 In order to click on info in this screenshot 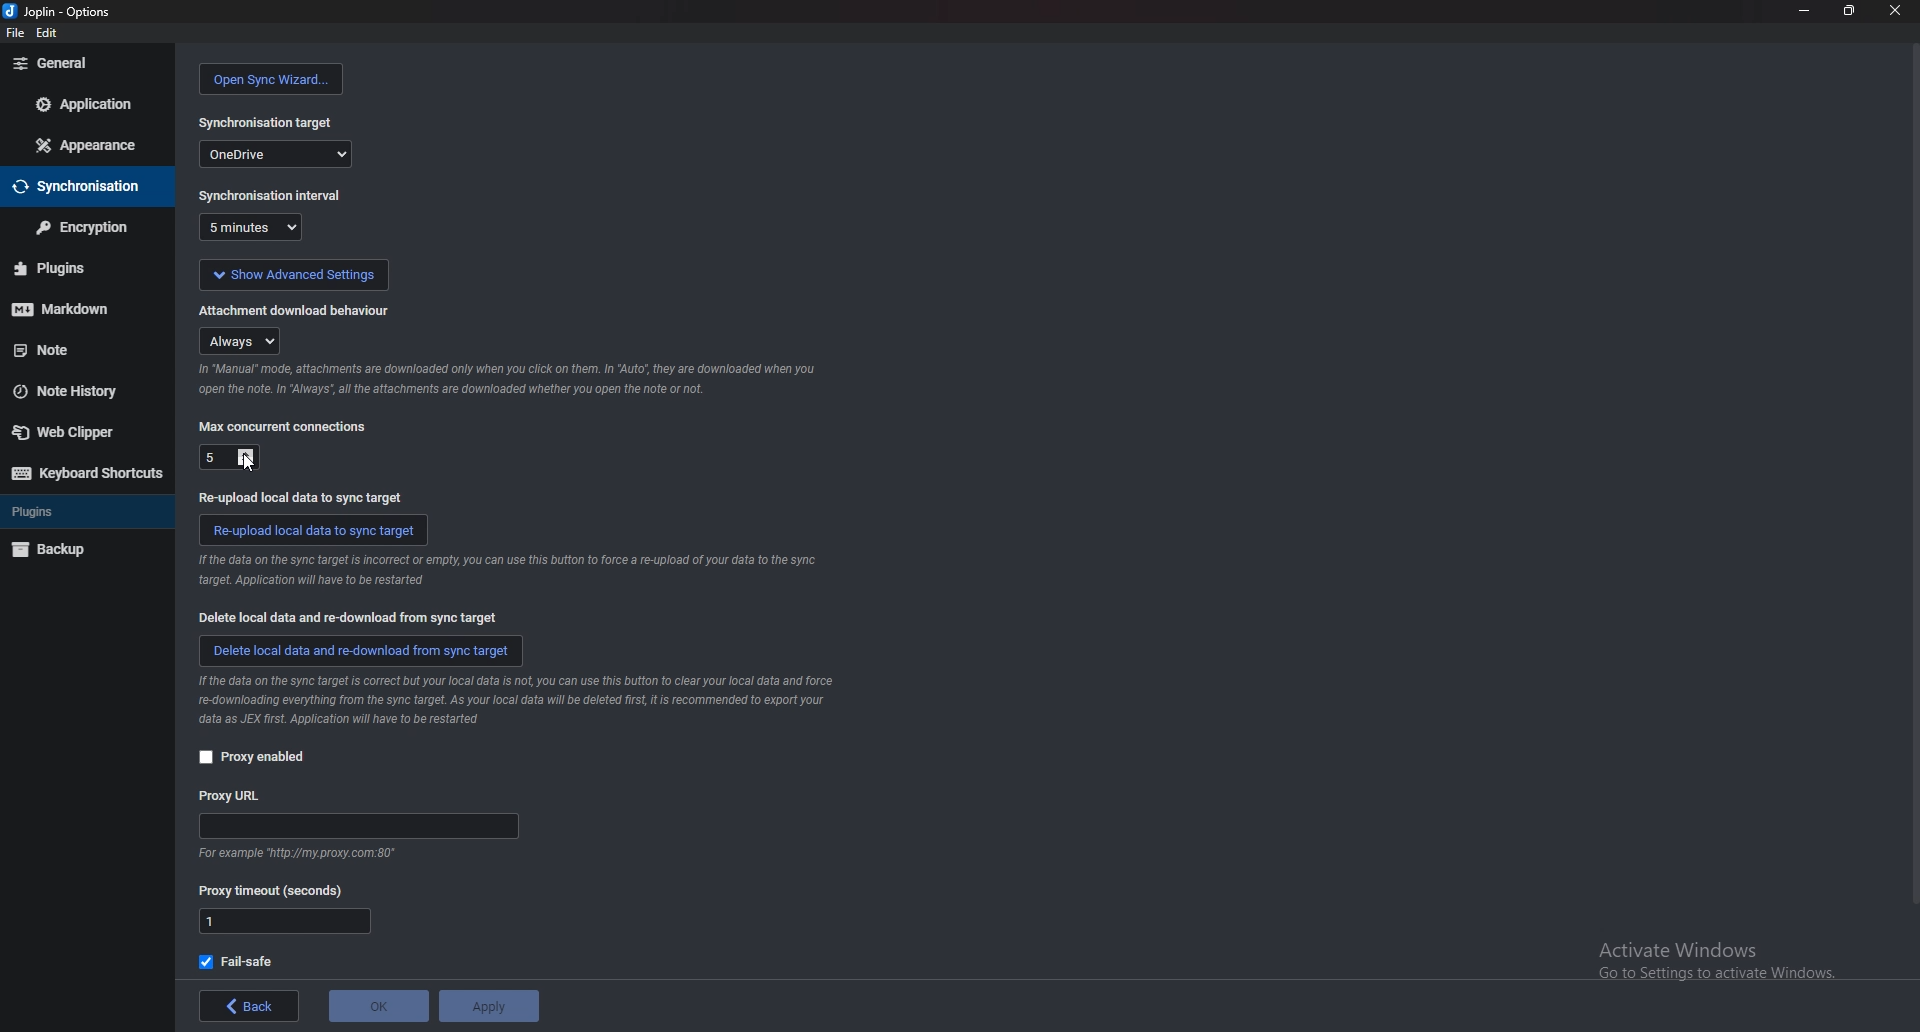, I will do `click(507, 571)`.